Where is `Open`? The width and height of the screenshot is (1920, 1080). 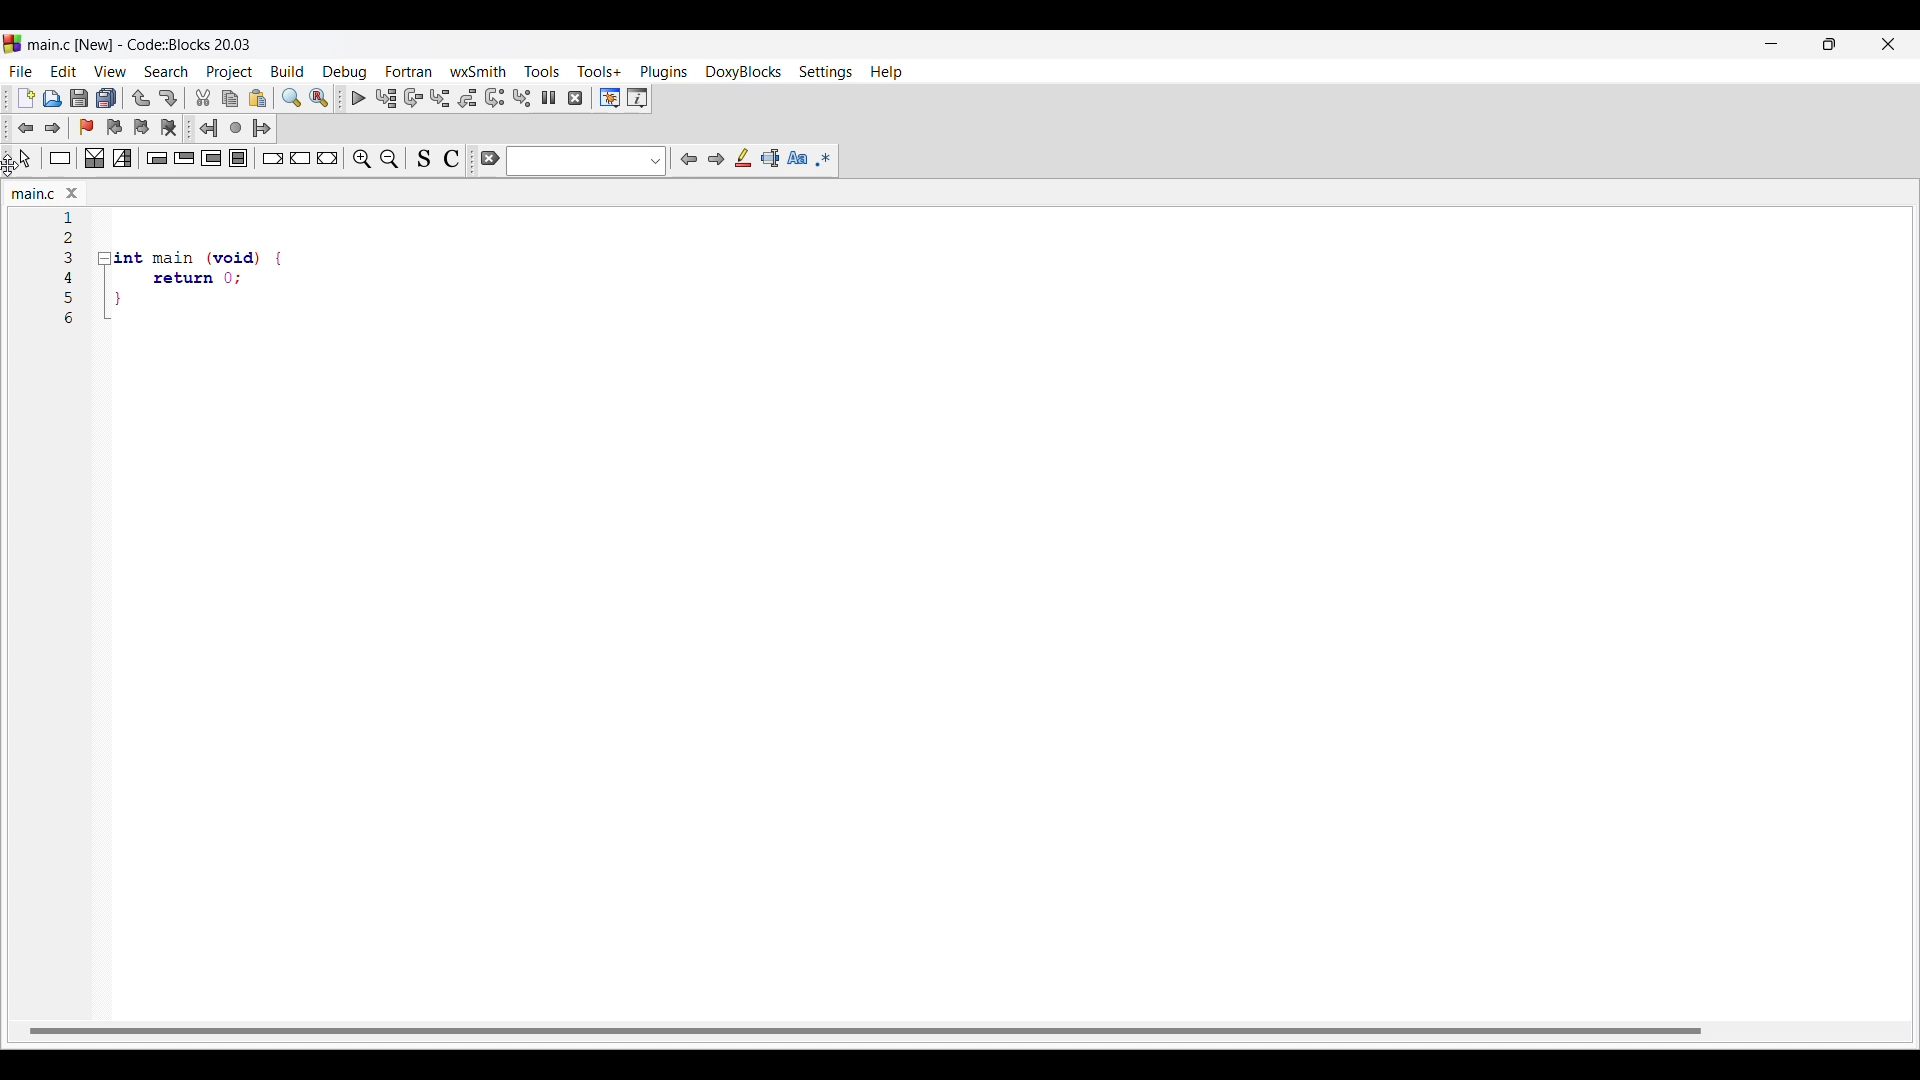 Open is located at coordinates (53, 98).